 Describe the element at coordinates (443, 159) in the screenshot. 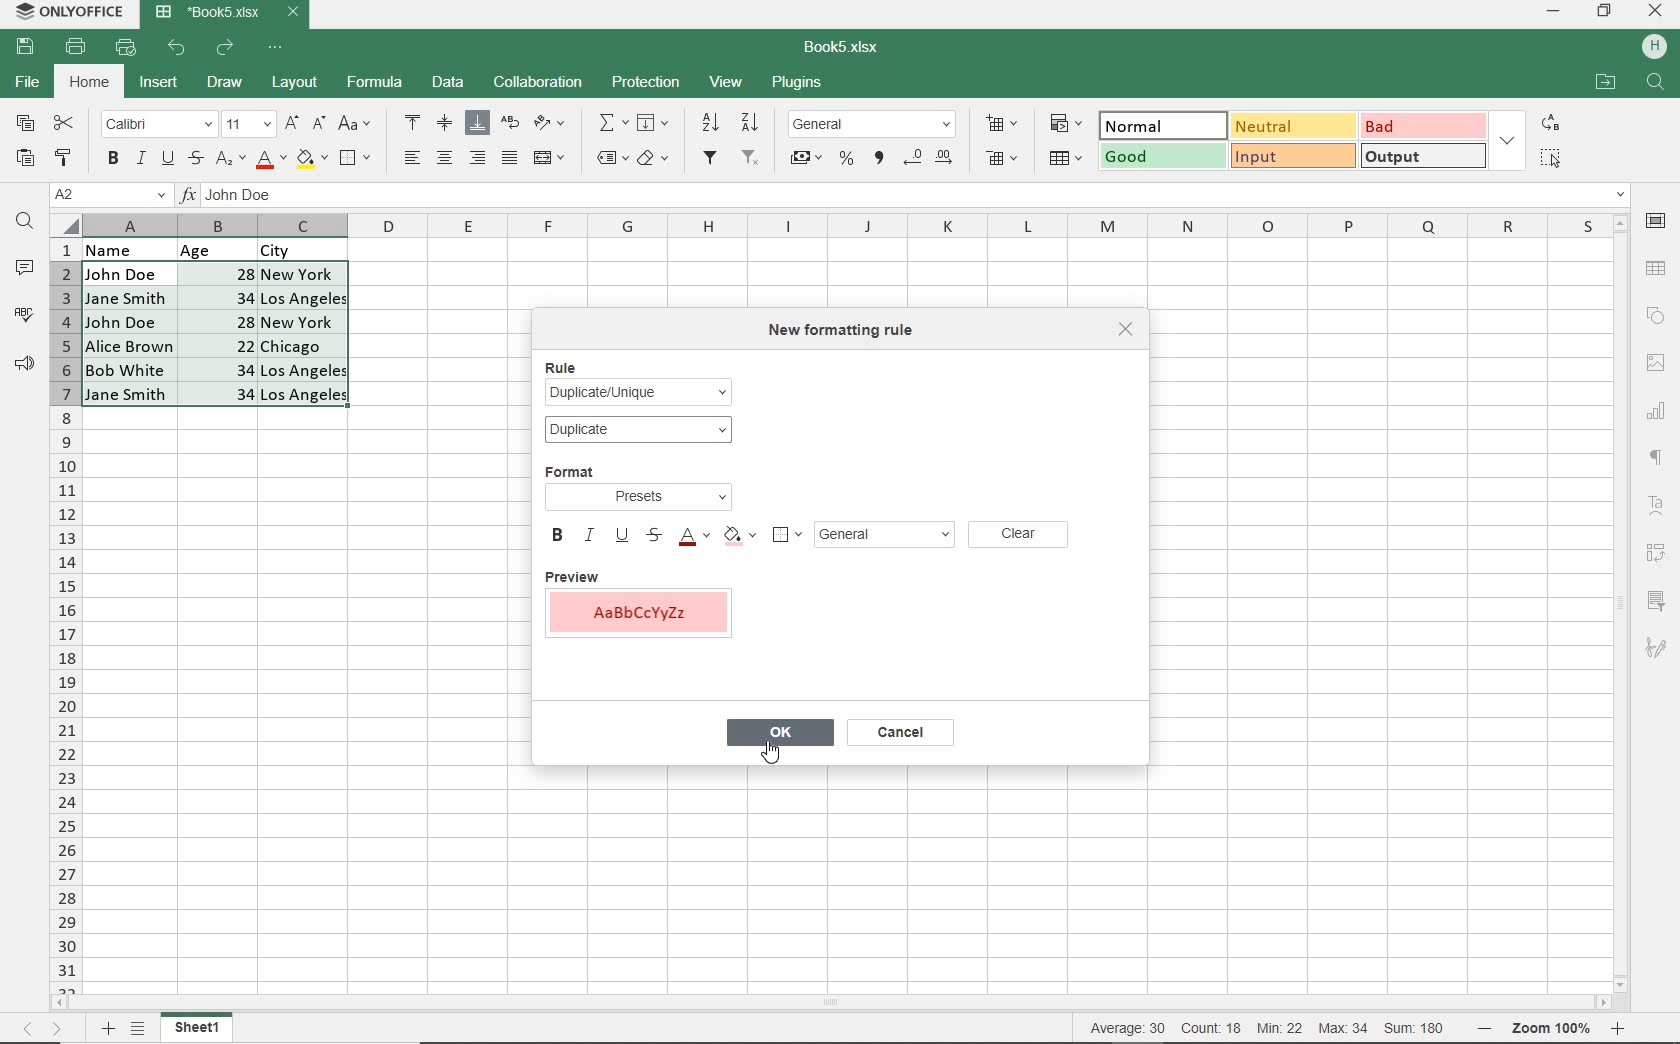

I see `ALIGN CENTER` at that location.